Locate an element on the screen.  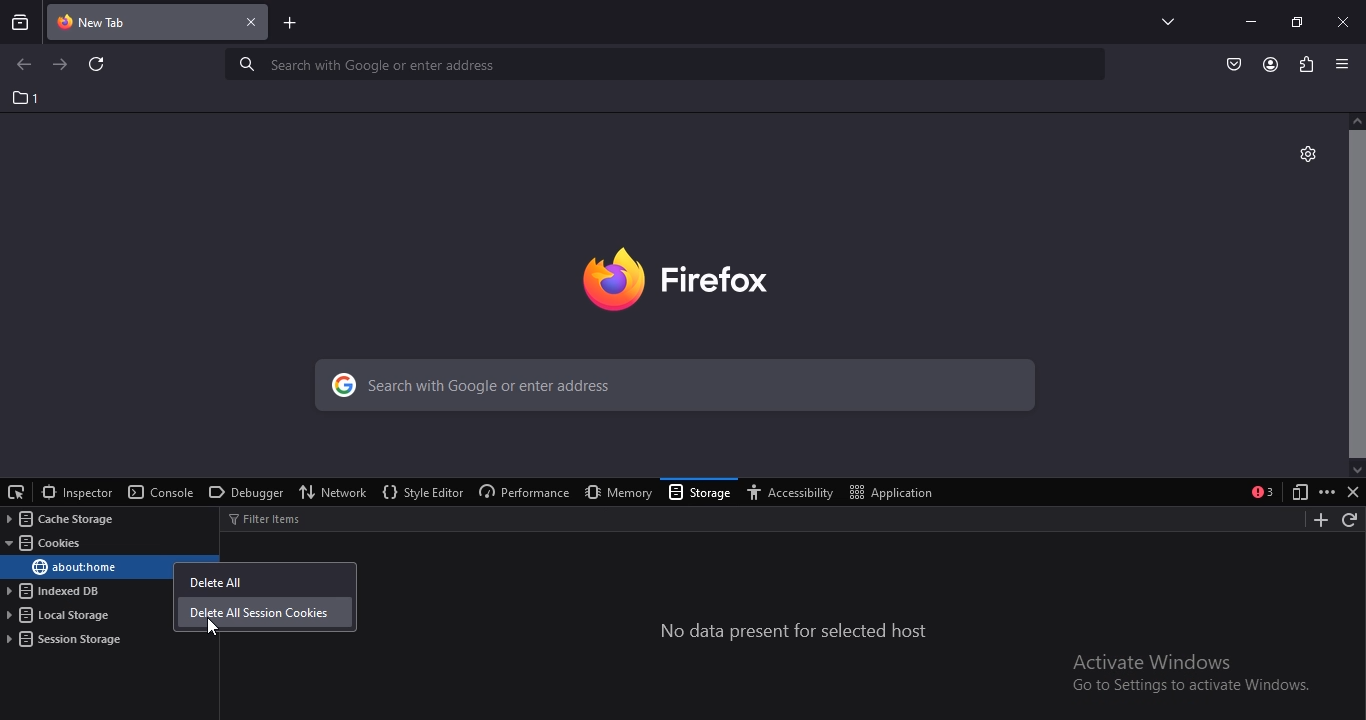
refresh items is located at coordinates (1351, 521).